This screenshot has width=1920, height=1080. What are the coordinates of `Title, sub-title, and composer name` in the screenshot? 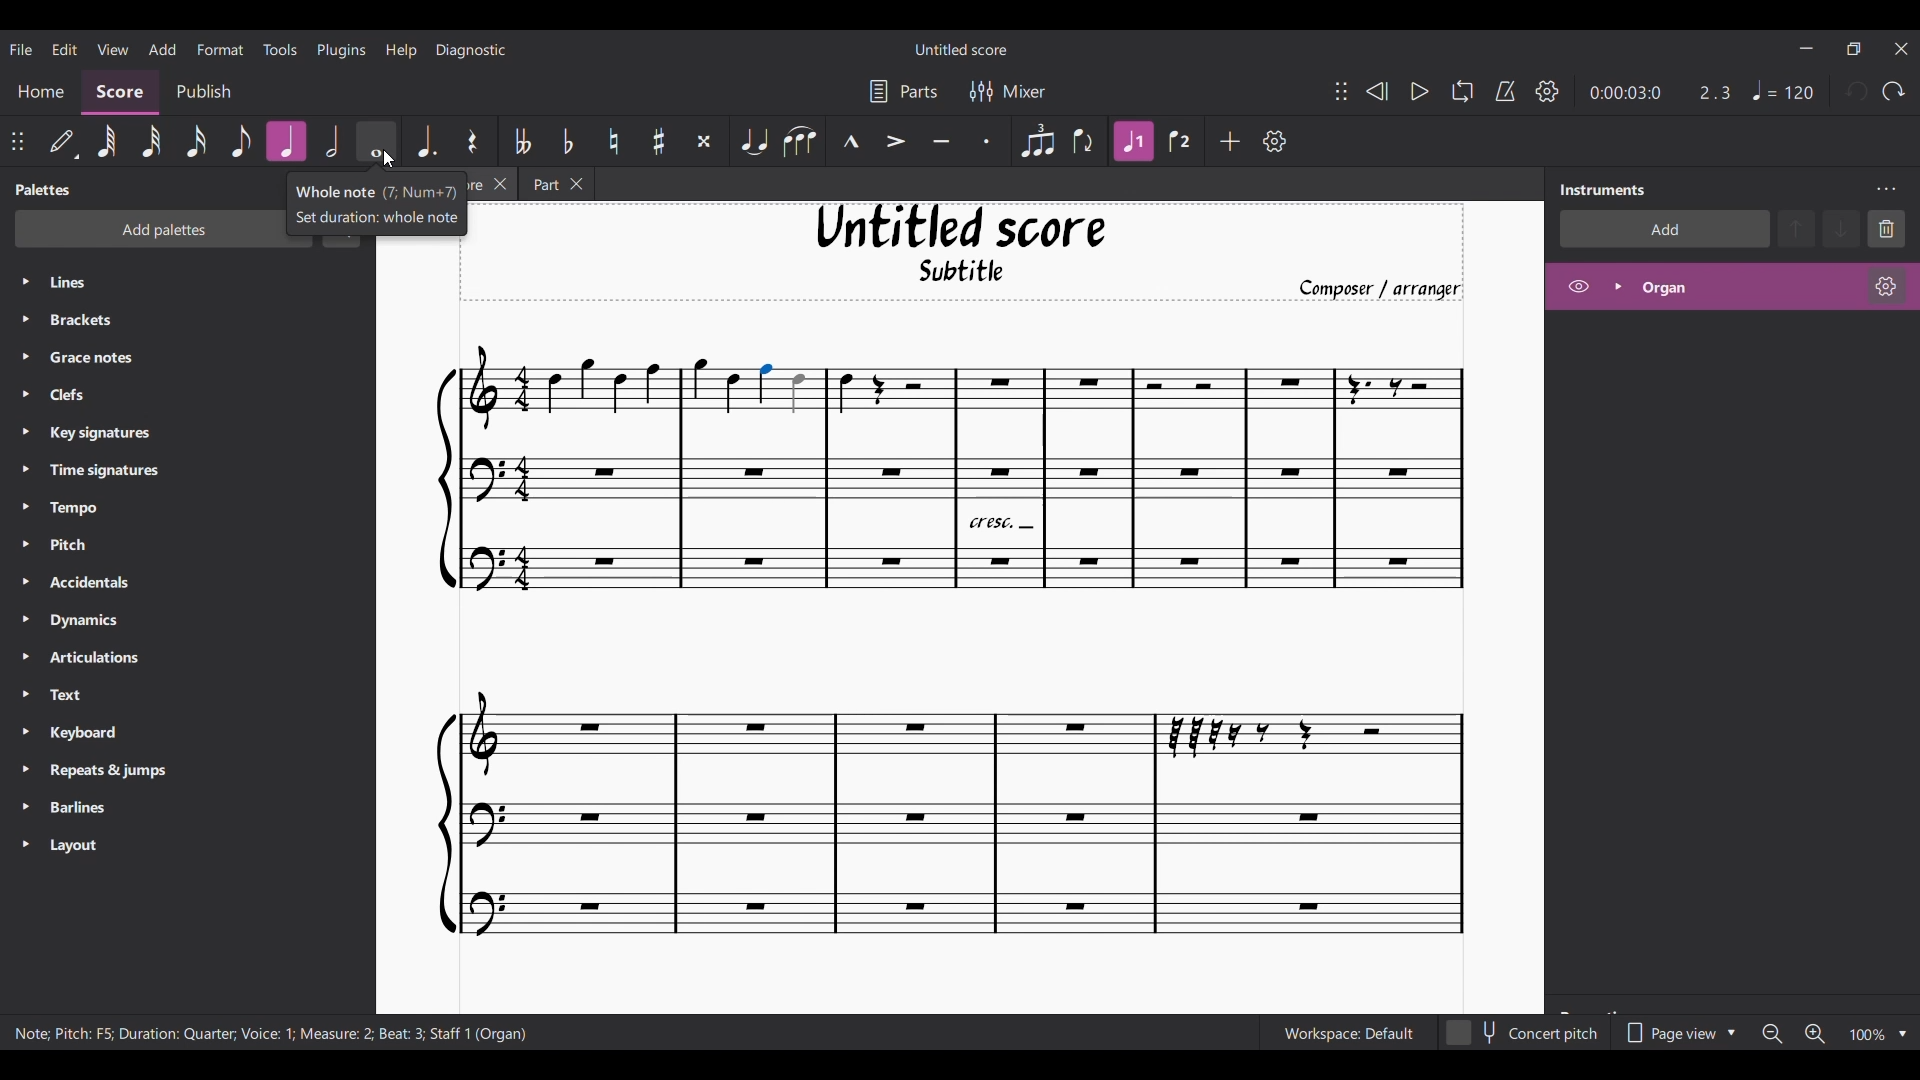 It's located at (973, 253).